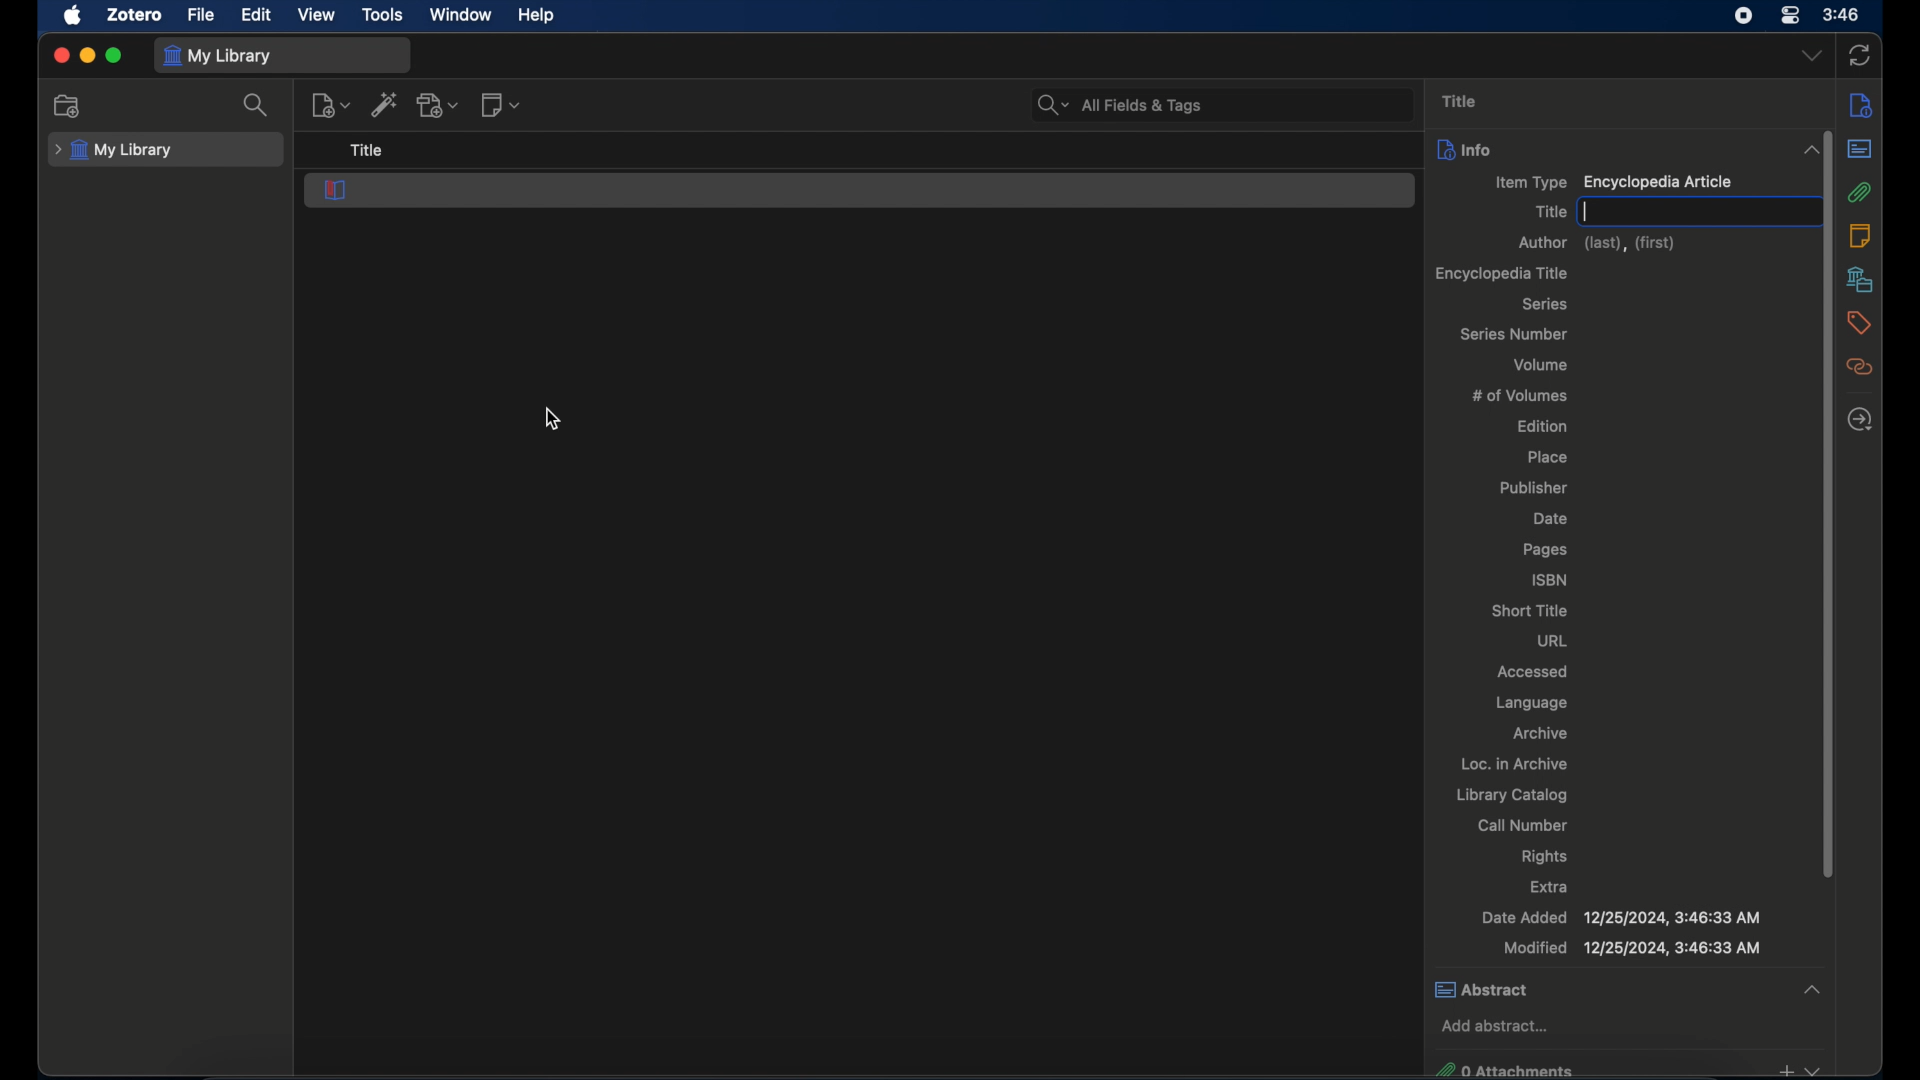  Describe the element at coordinates (86, 55) in the screenshot. I see `minimize` at that location.